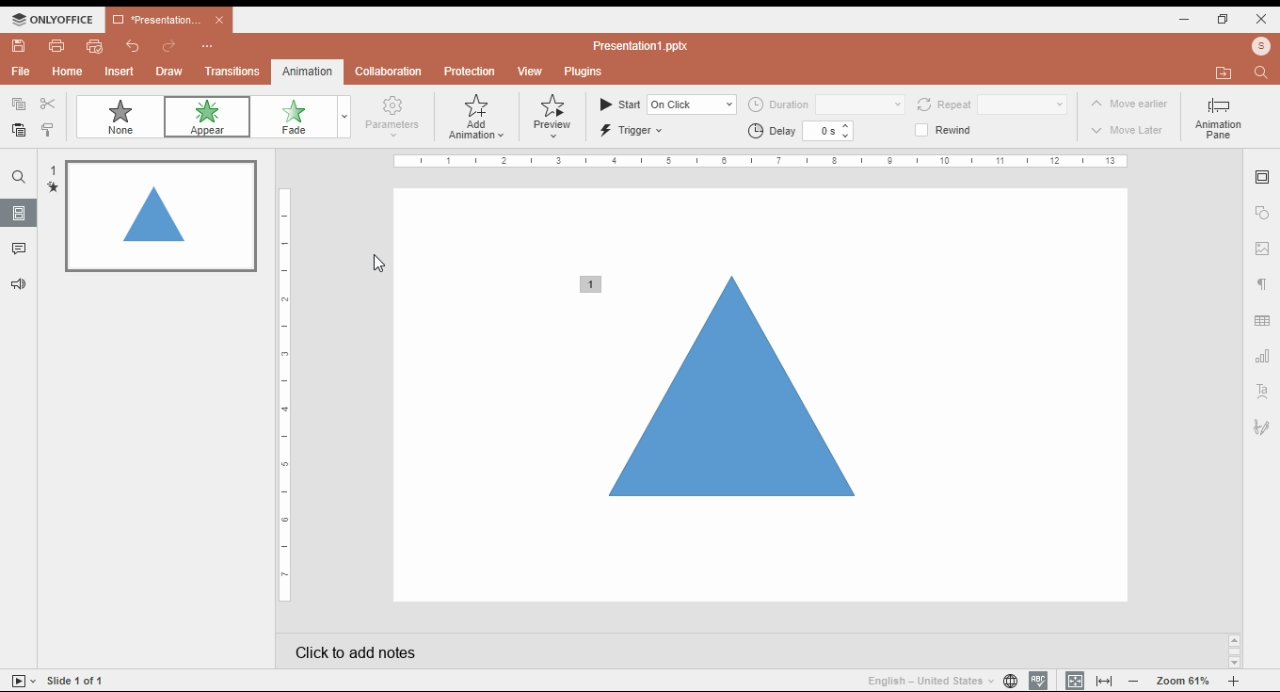 The height and width of the screenshot is (692, 1280). Describe the element at coordinates (819, 132) in the screenshot. I see `60s` at that location.